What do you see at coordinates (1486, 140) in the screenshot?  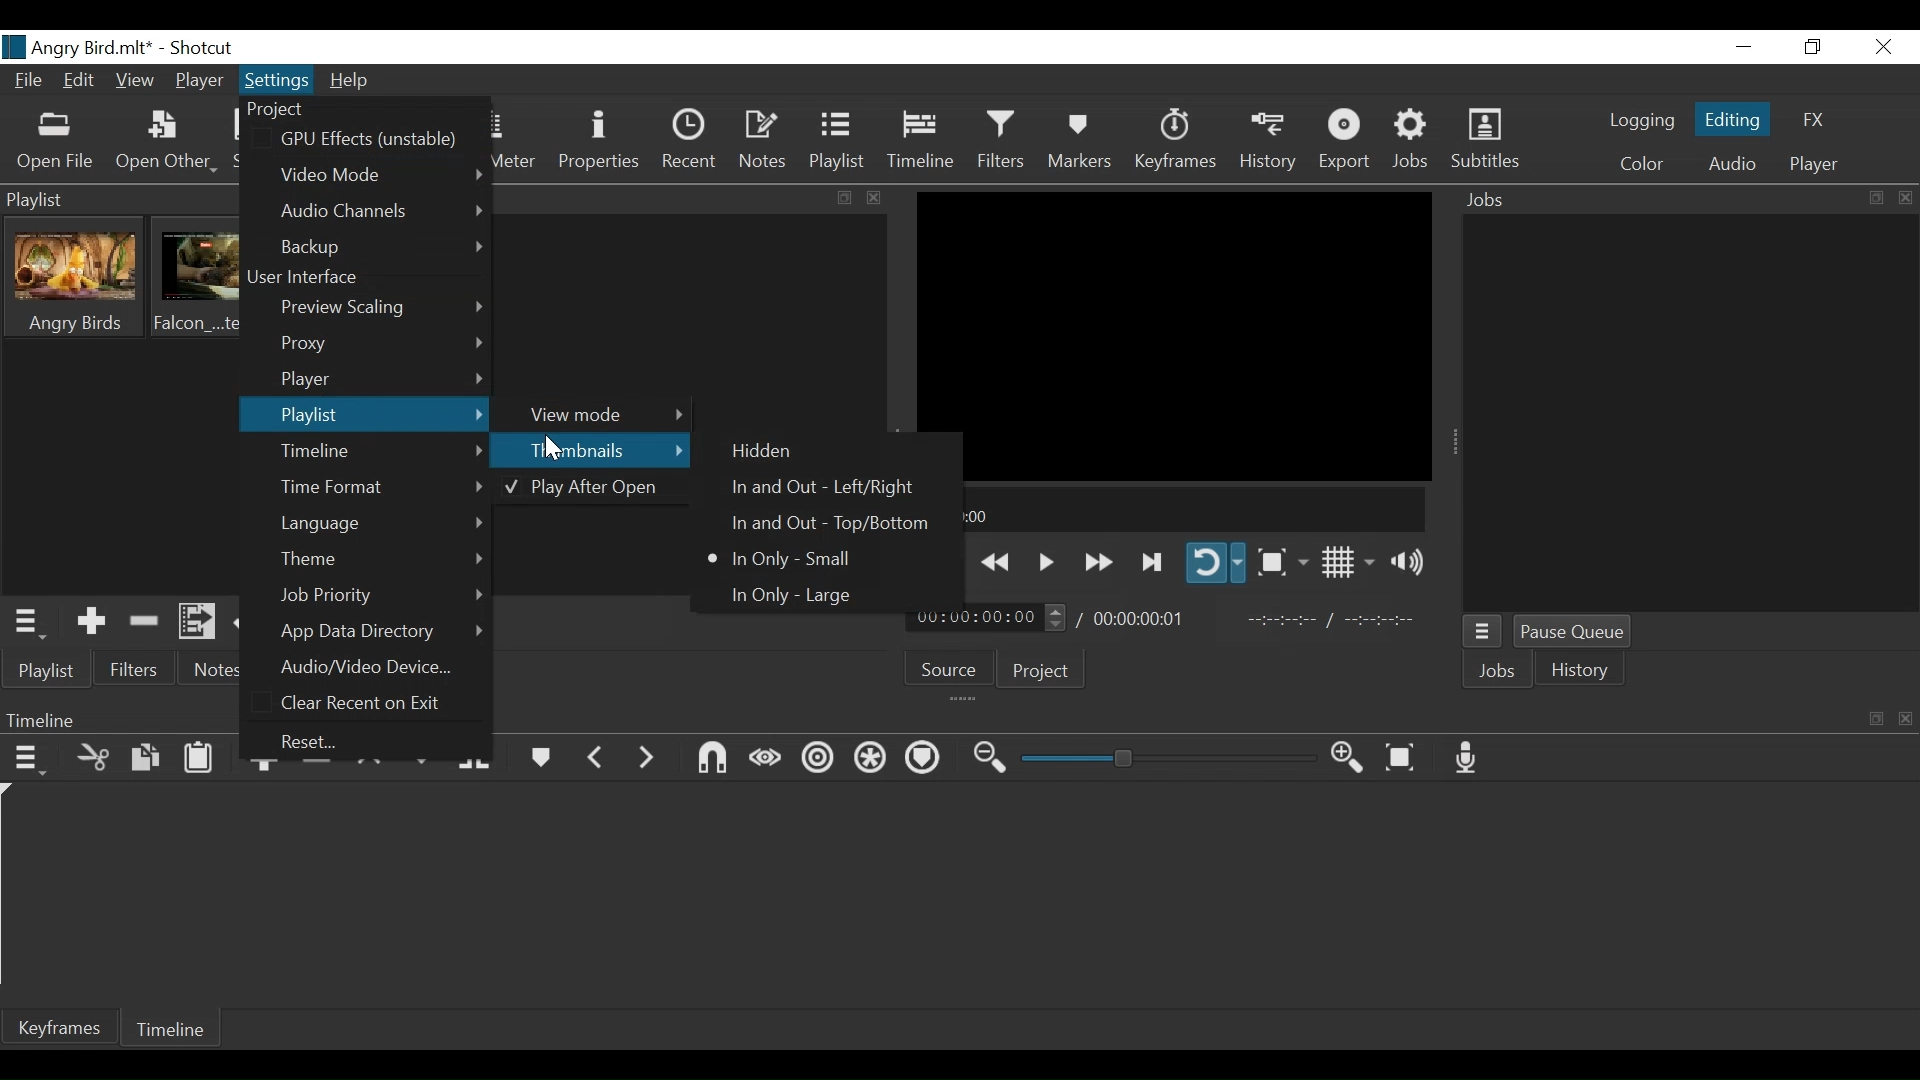 I see `Subtitles` at bounding box center [1486, 140].